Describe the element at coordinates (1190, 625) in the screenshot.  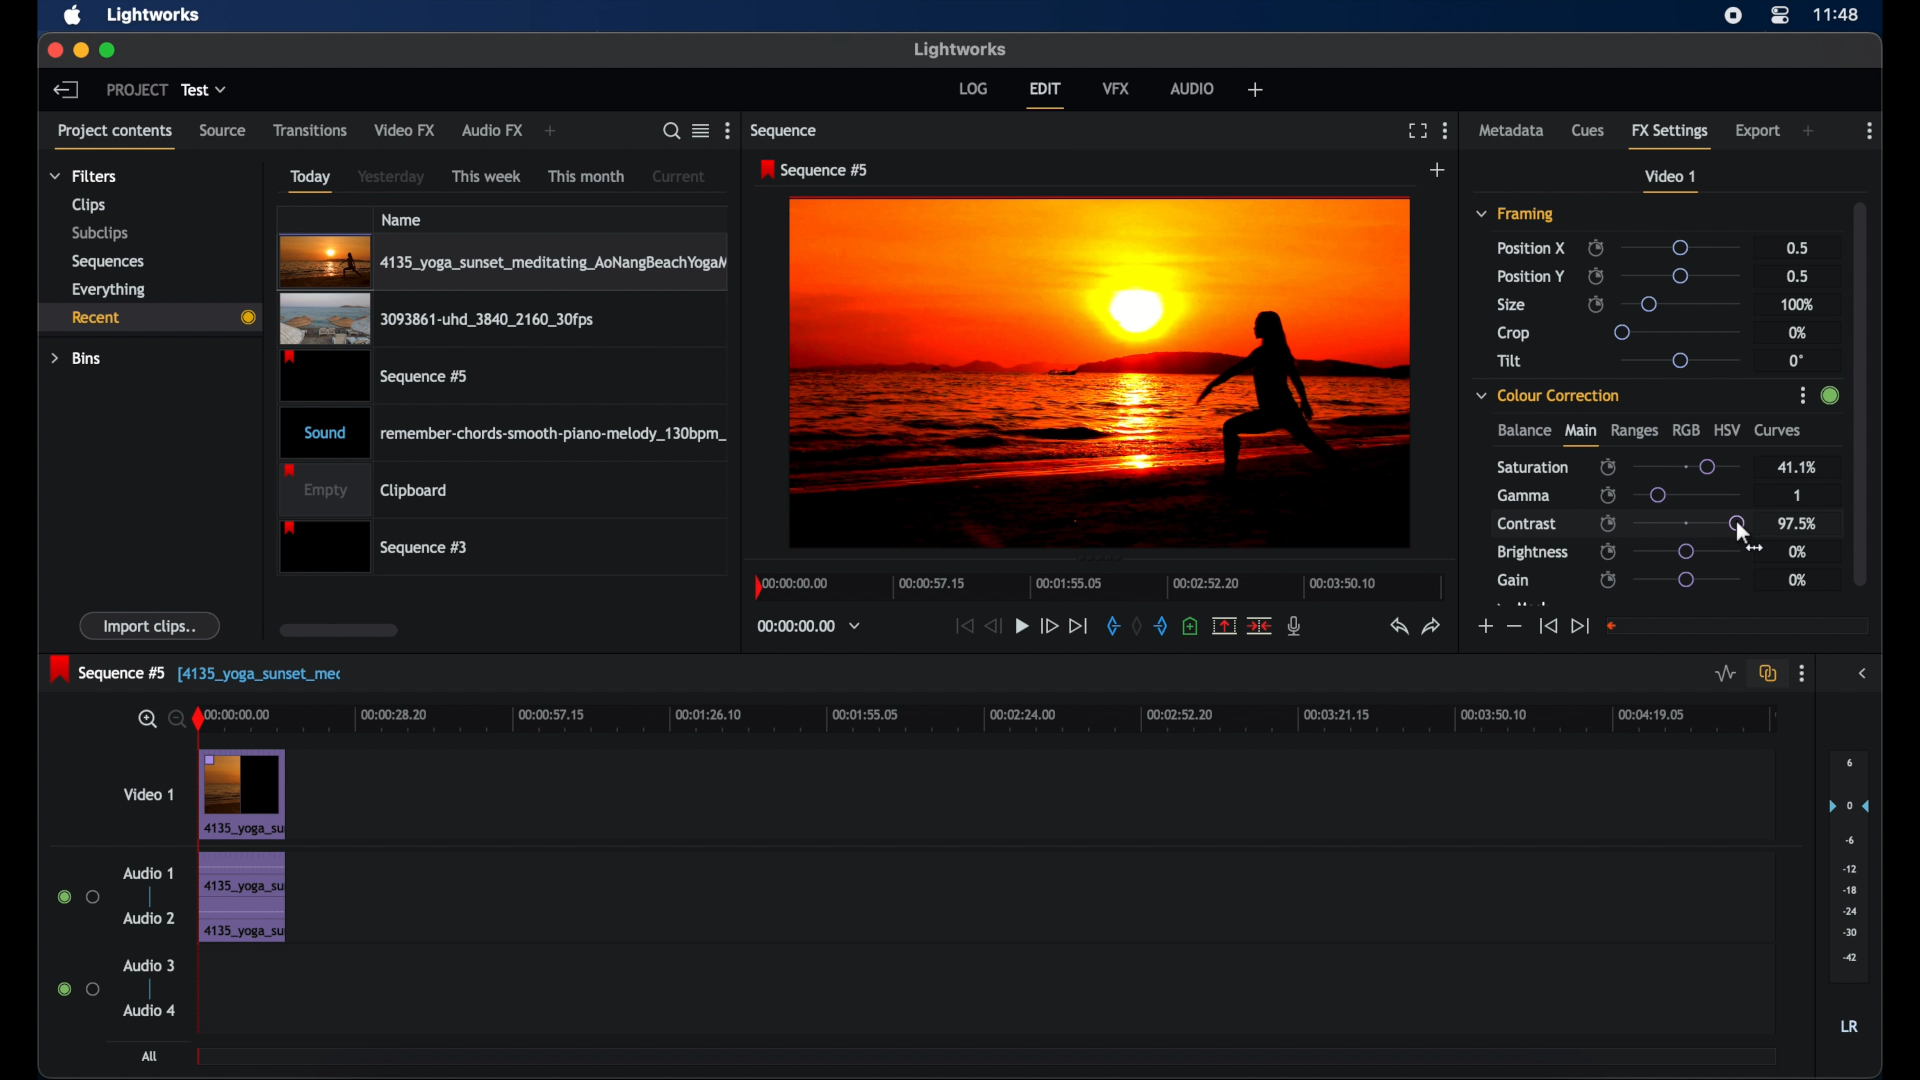
I see `adduce at the current position` at that location.